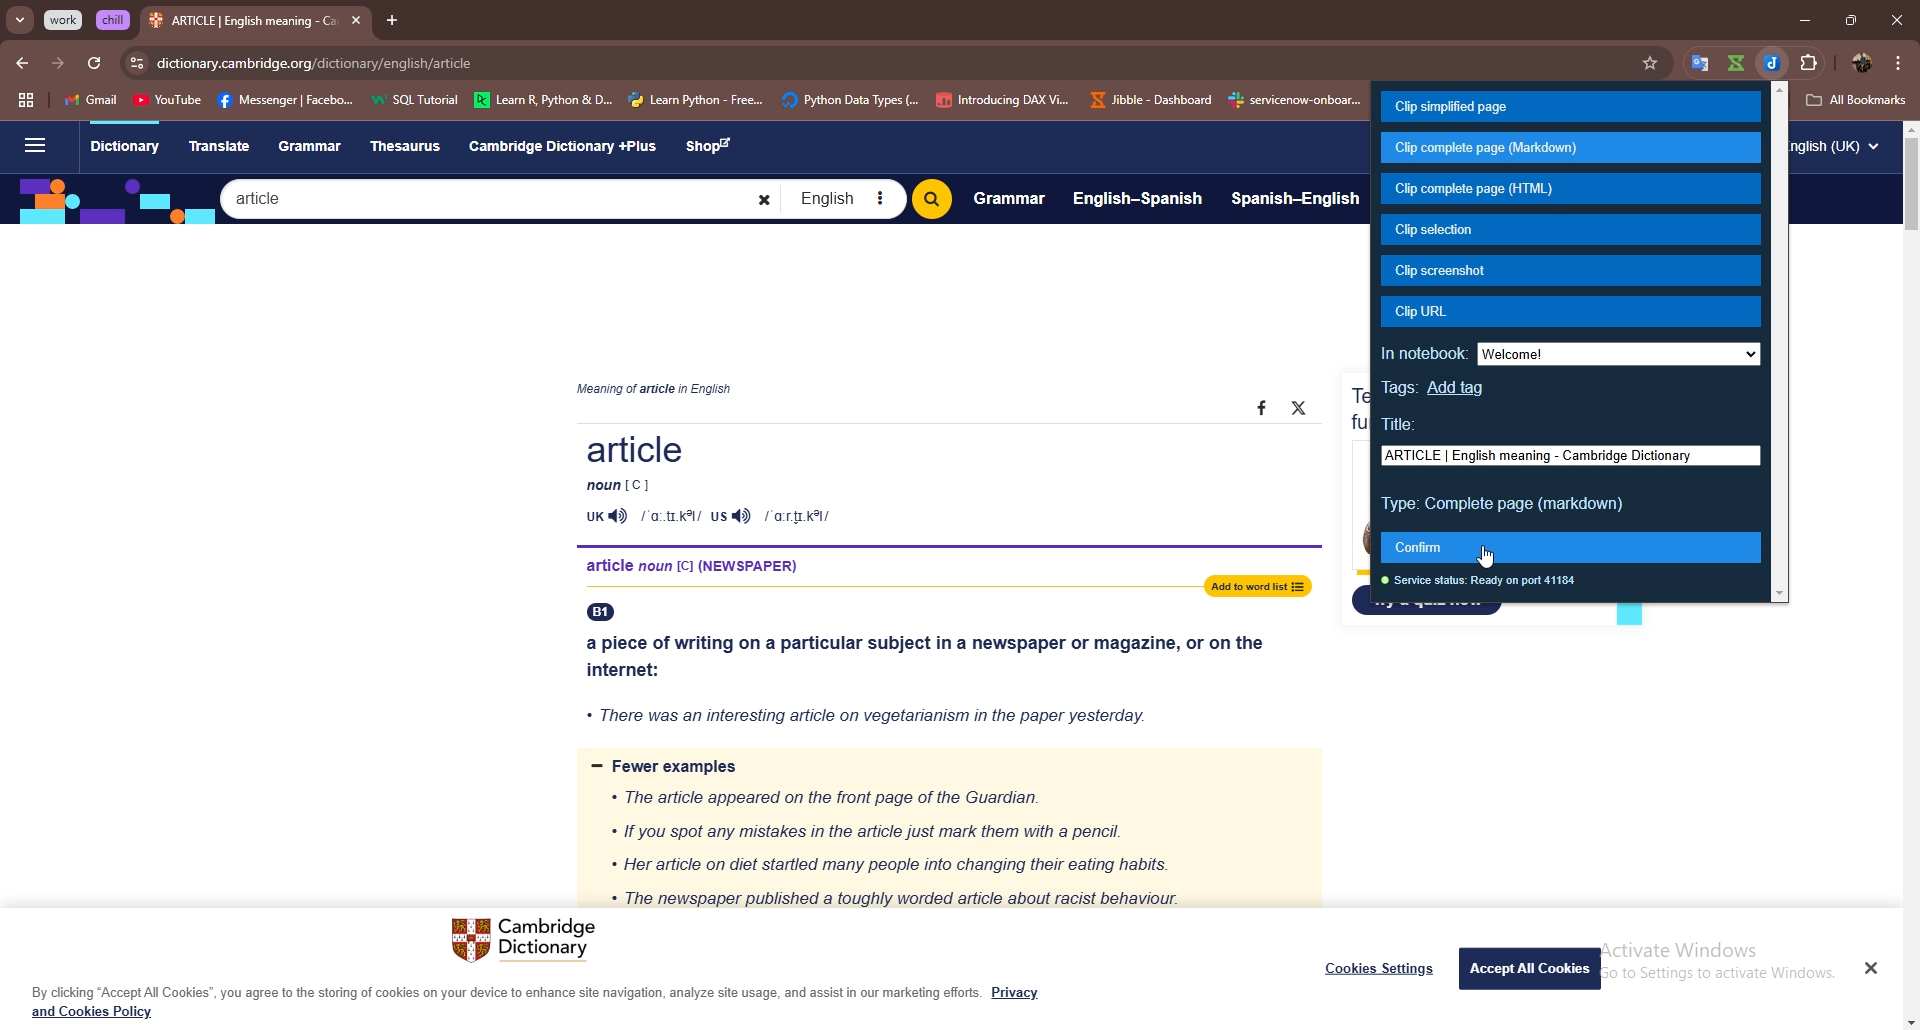  What do you see at coordinates (1913, 187) in the screenshot?
I see `scroll bar` at bounding box center [1913, 187].